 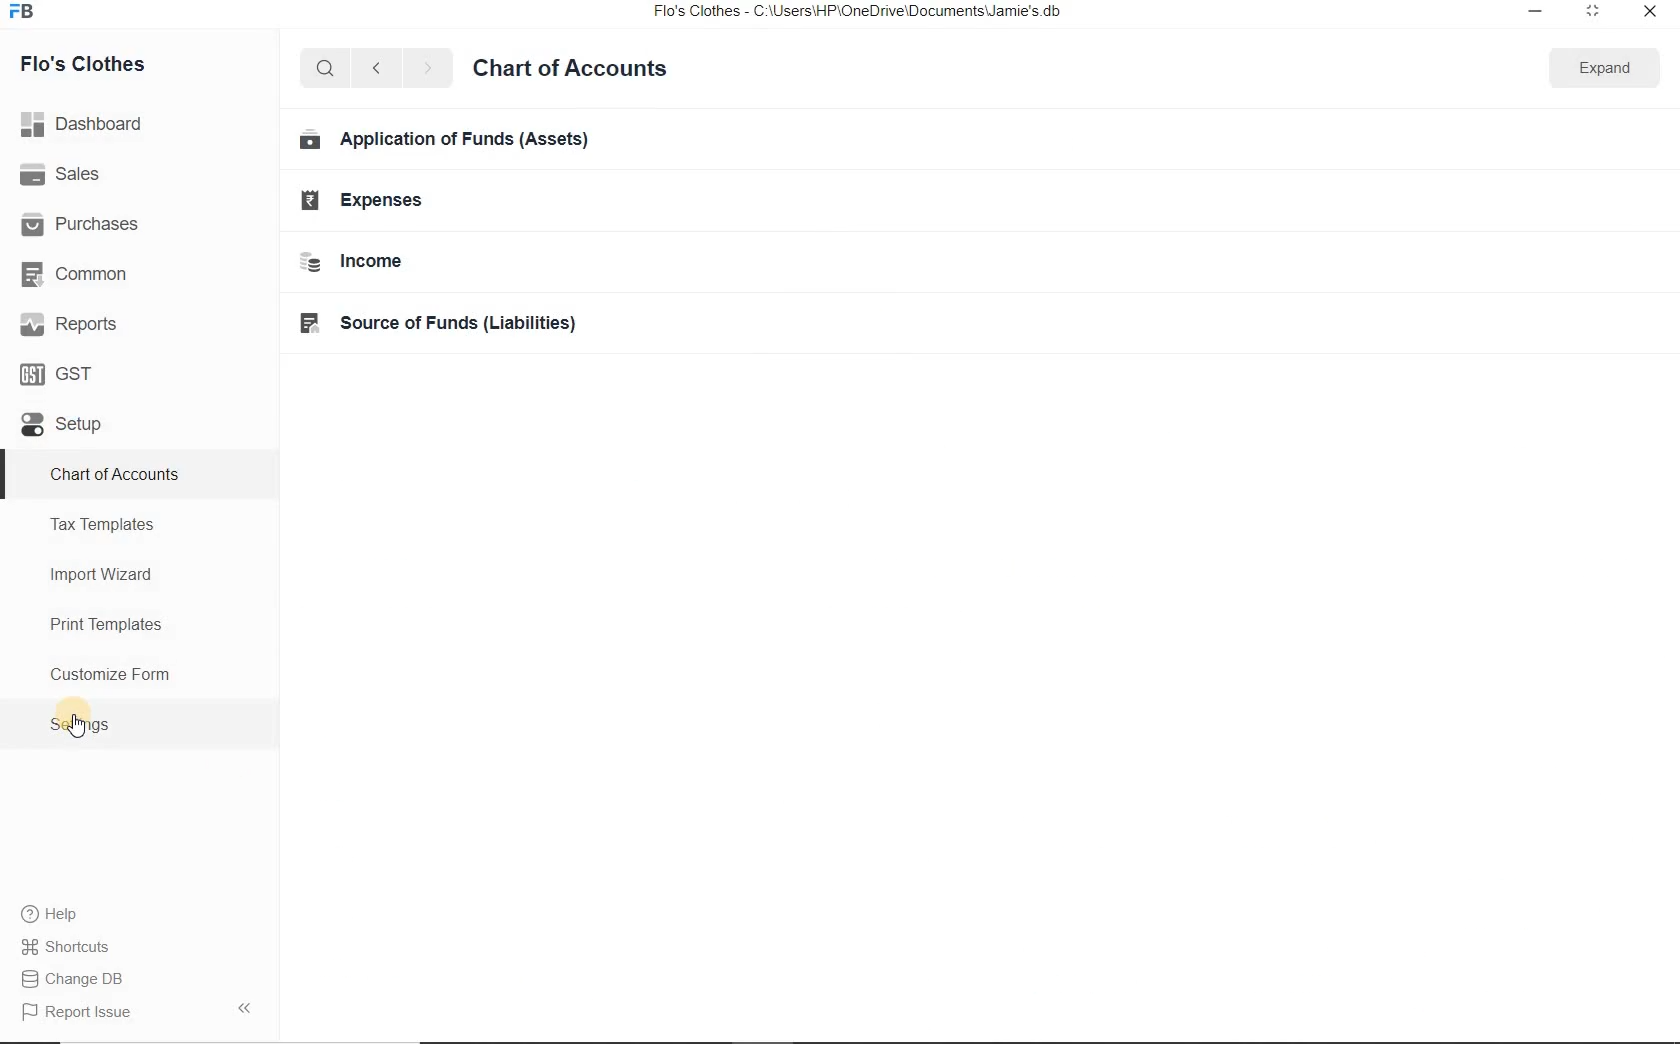 What do you see at coordinates (103, 578) in the screenshot?
I see `Import Wizard` at bounding box center [103, 578].